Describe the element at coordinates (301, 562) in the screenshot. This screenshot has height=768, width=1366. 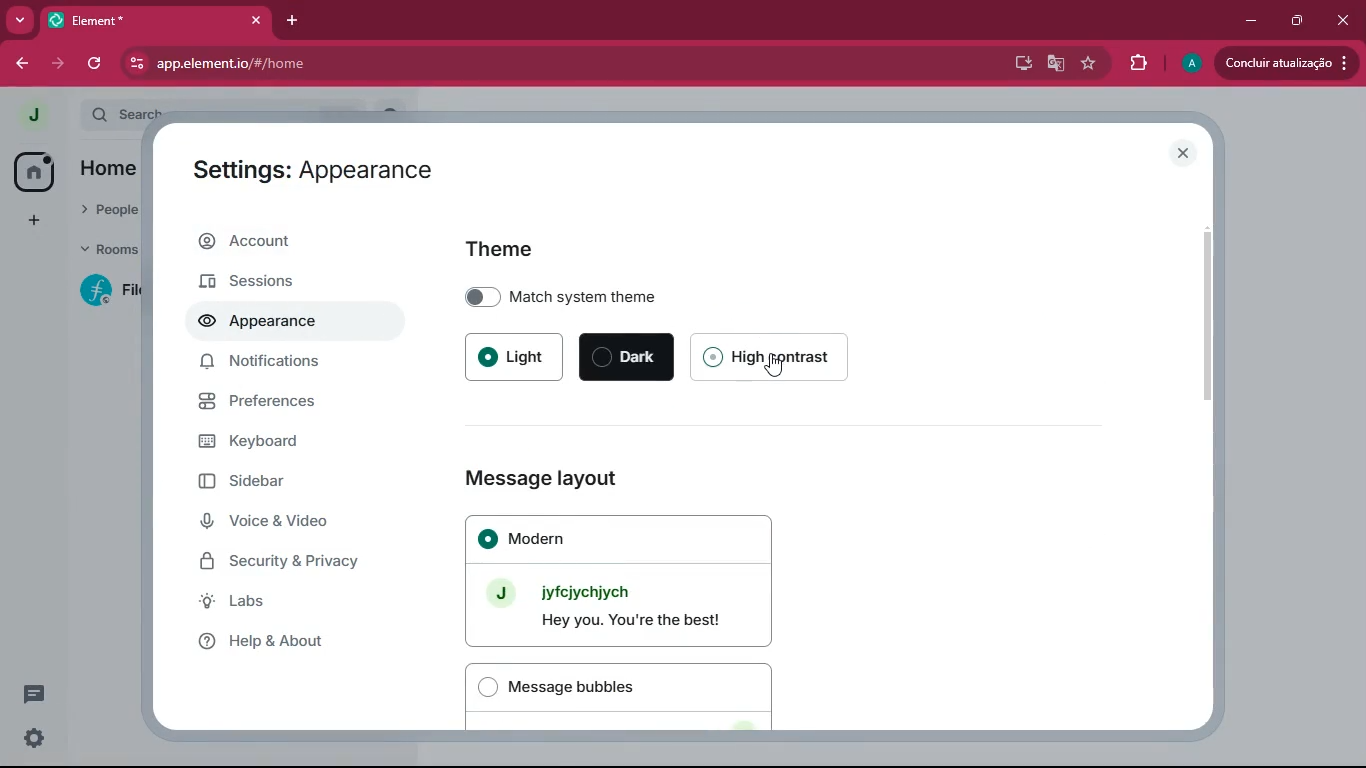
I see `security` at that location.